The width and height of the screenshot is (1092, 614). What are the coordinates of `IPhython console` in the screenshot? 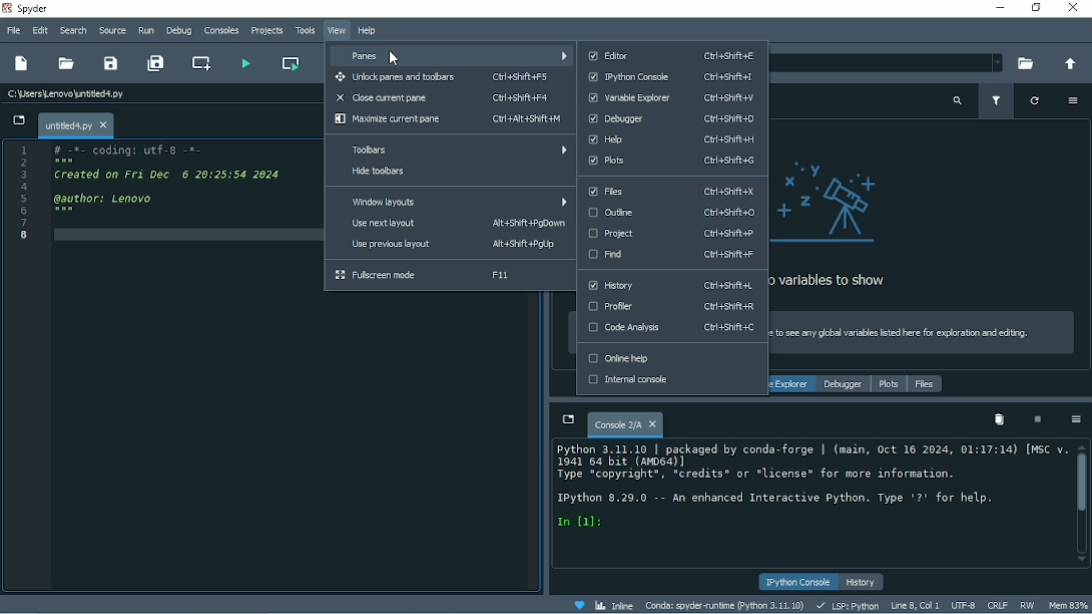 It's located at (671, 77).